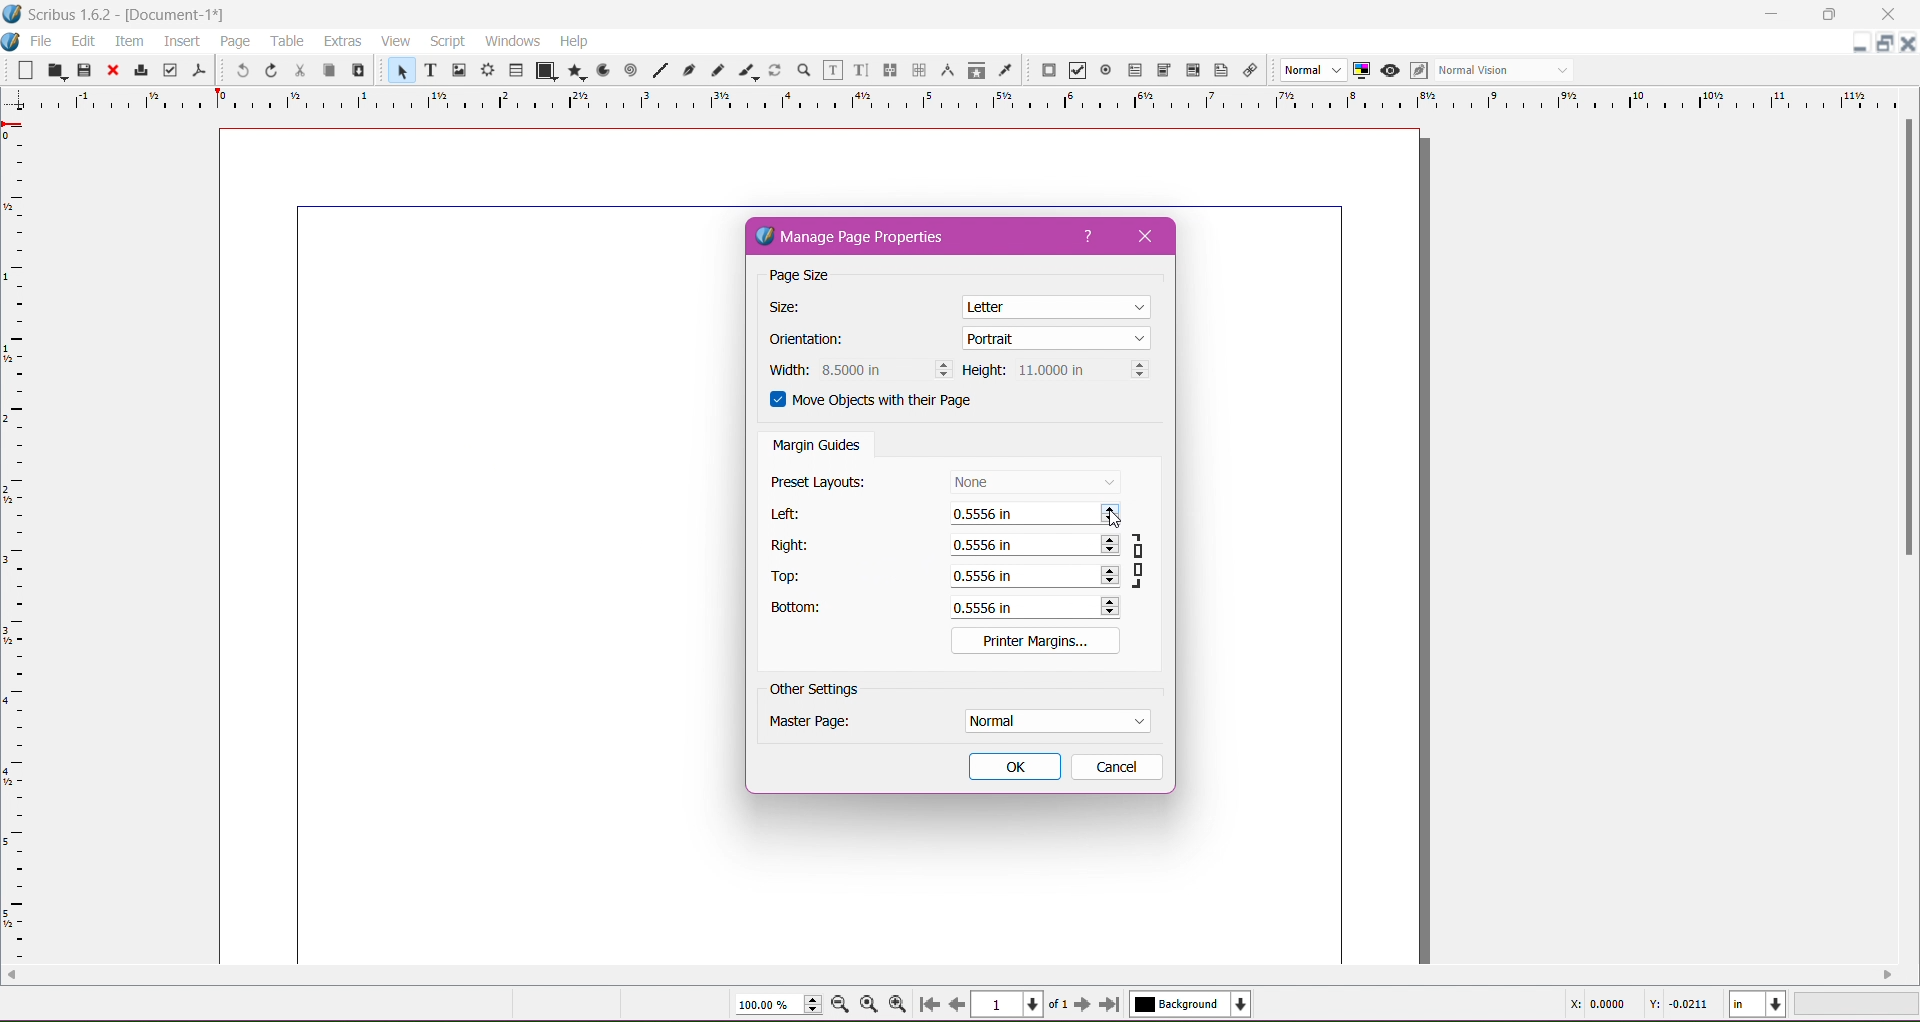 This screenshot has width=1920, height=1022. What do you see at coordinates (128, 41) in the screenshot?
I see `Item` at bounding box center [128, 41].